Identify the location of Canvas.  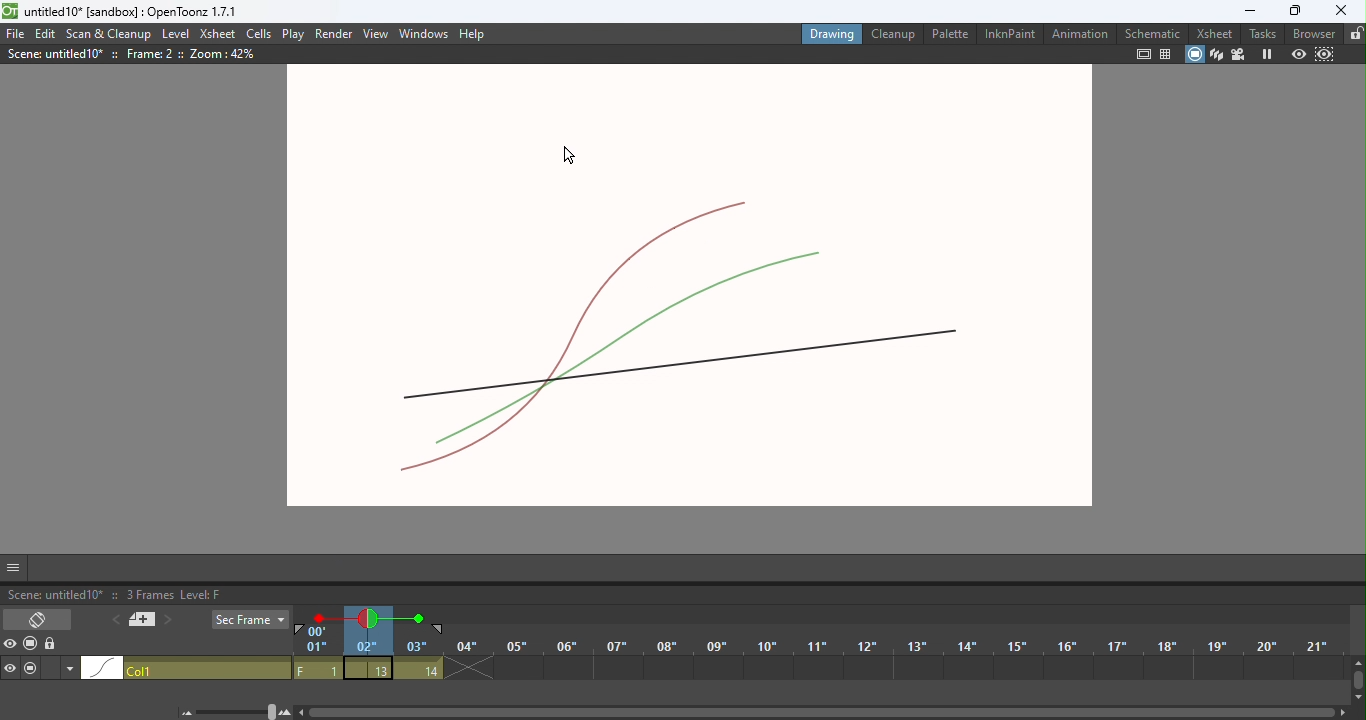
(688, 297).